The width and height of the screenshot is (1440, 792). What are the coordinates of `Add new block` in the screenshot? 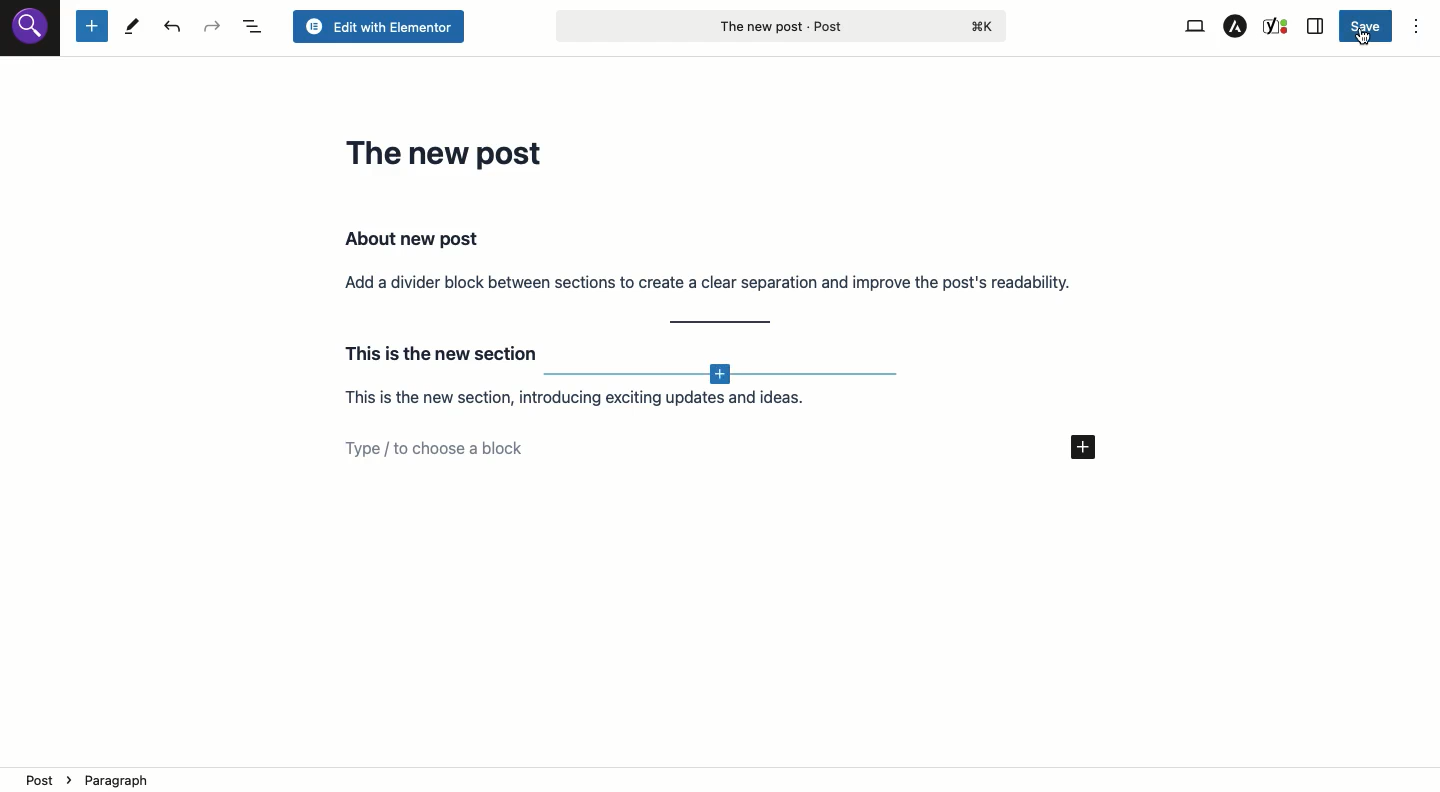 It's located at (724, 376).